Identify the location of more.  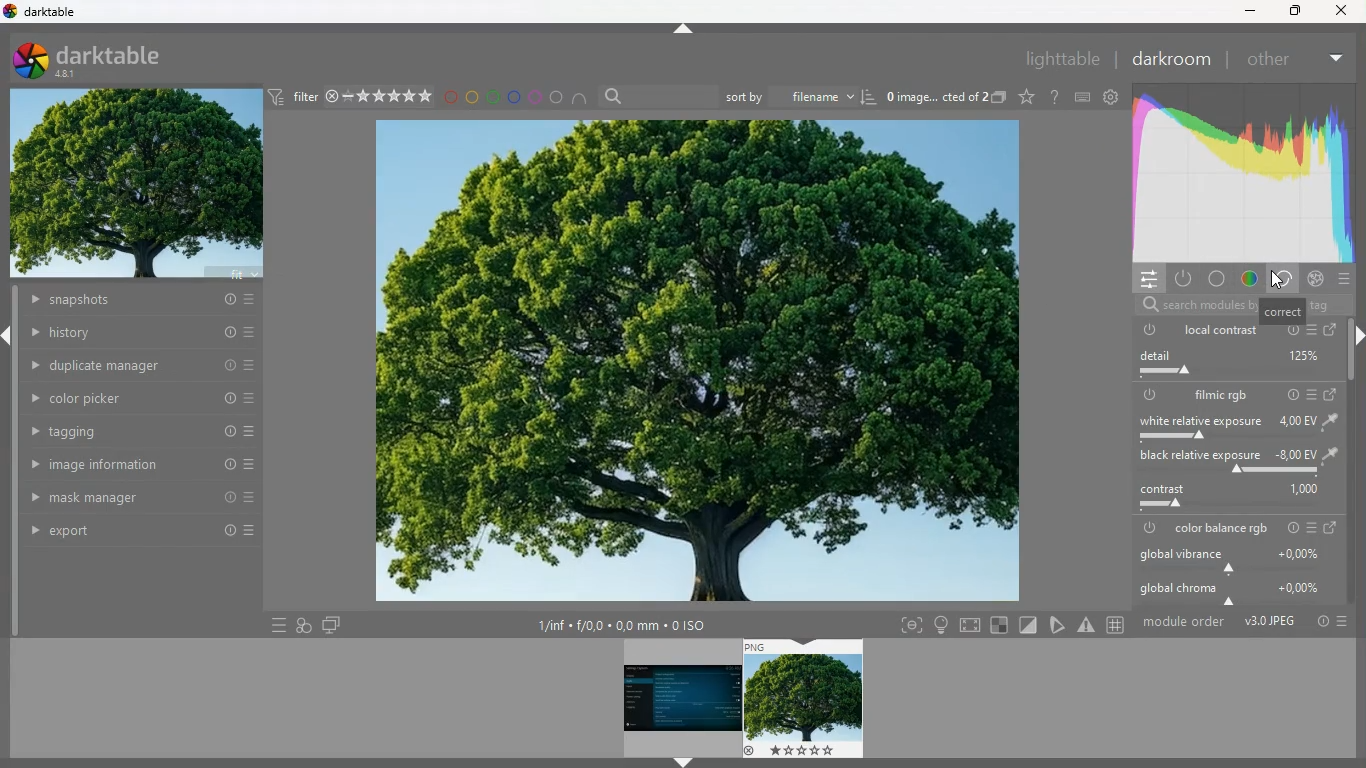
(1313, 329).